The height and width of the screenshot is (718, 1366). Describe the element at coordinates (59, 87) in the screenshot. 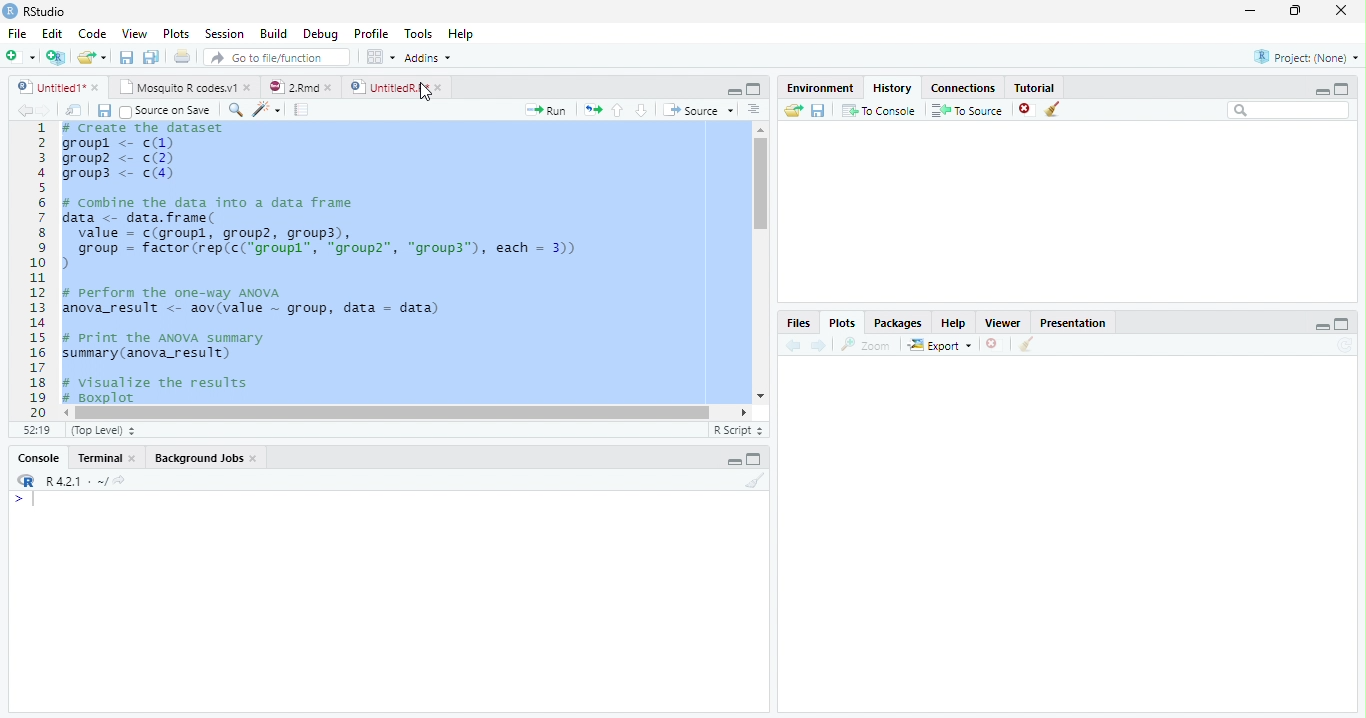

I see `Untitled` at that location.